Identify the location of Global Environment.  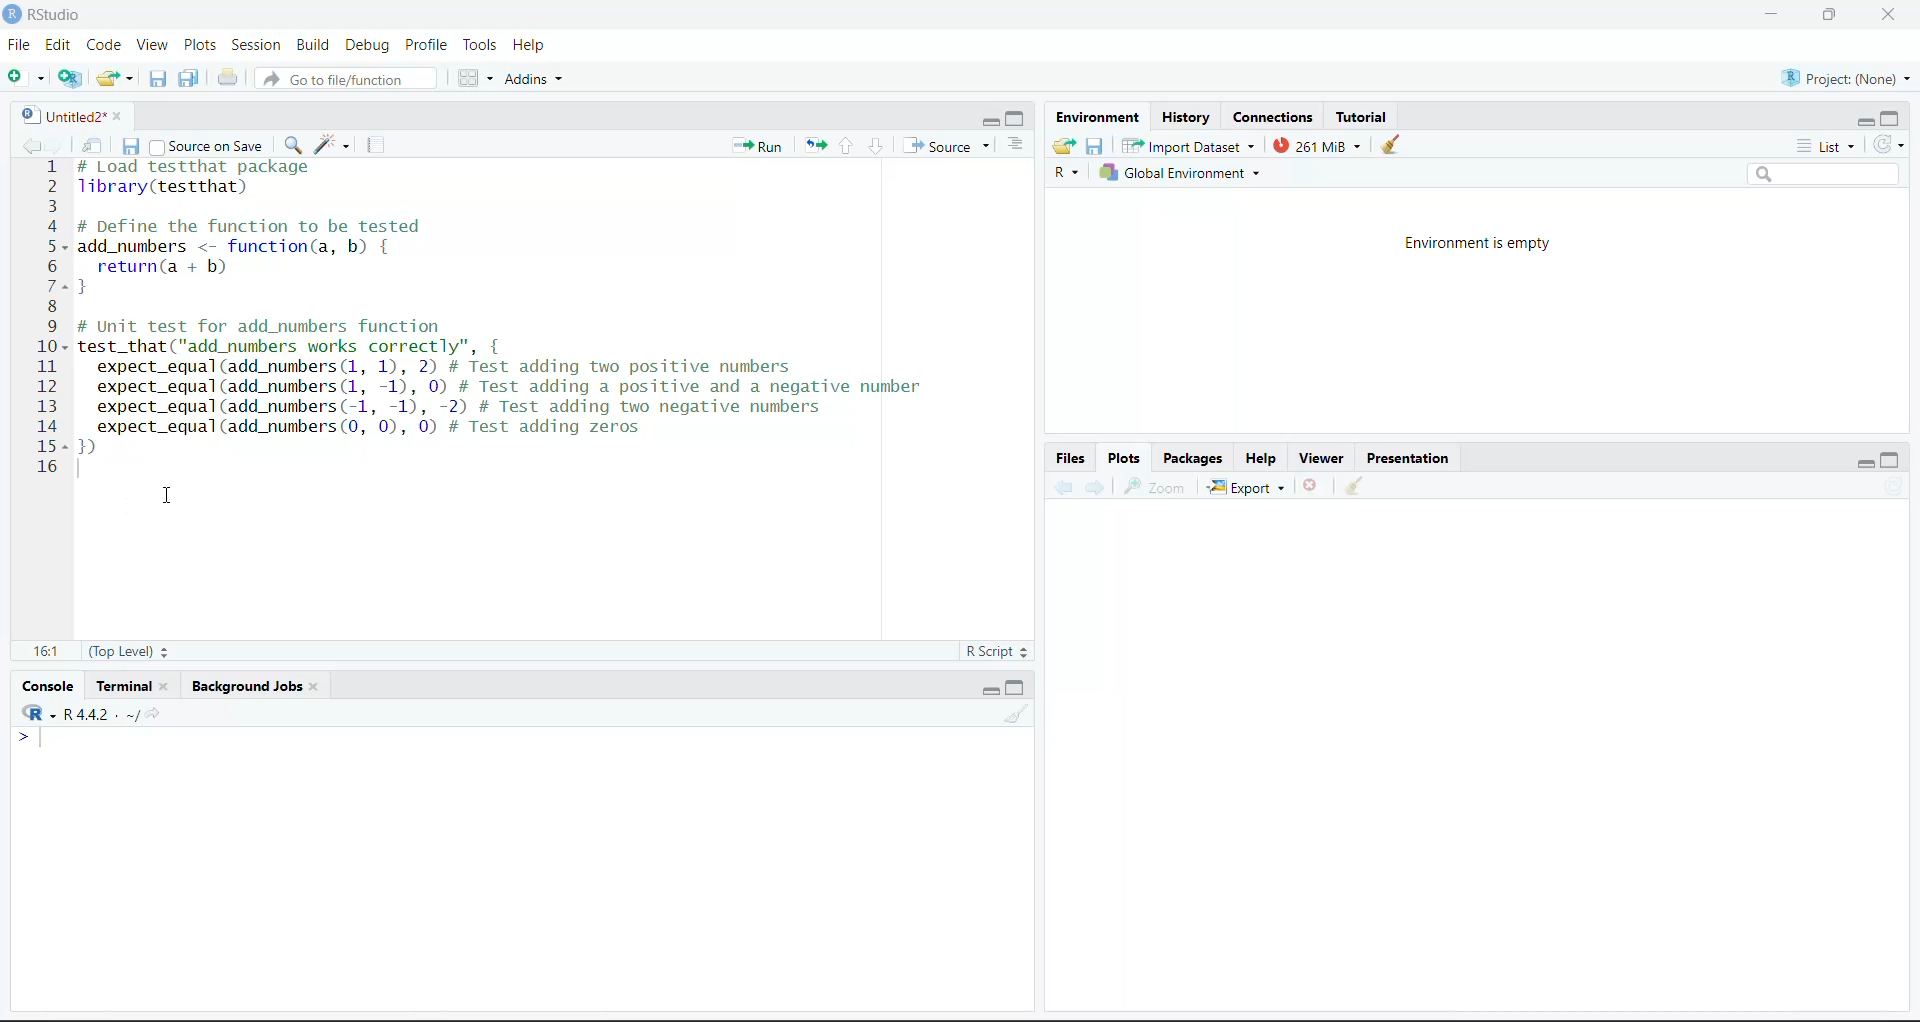
(1181, 172).